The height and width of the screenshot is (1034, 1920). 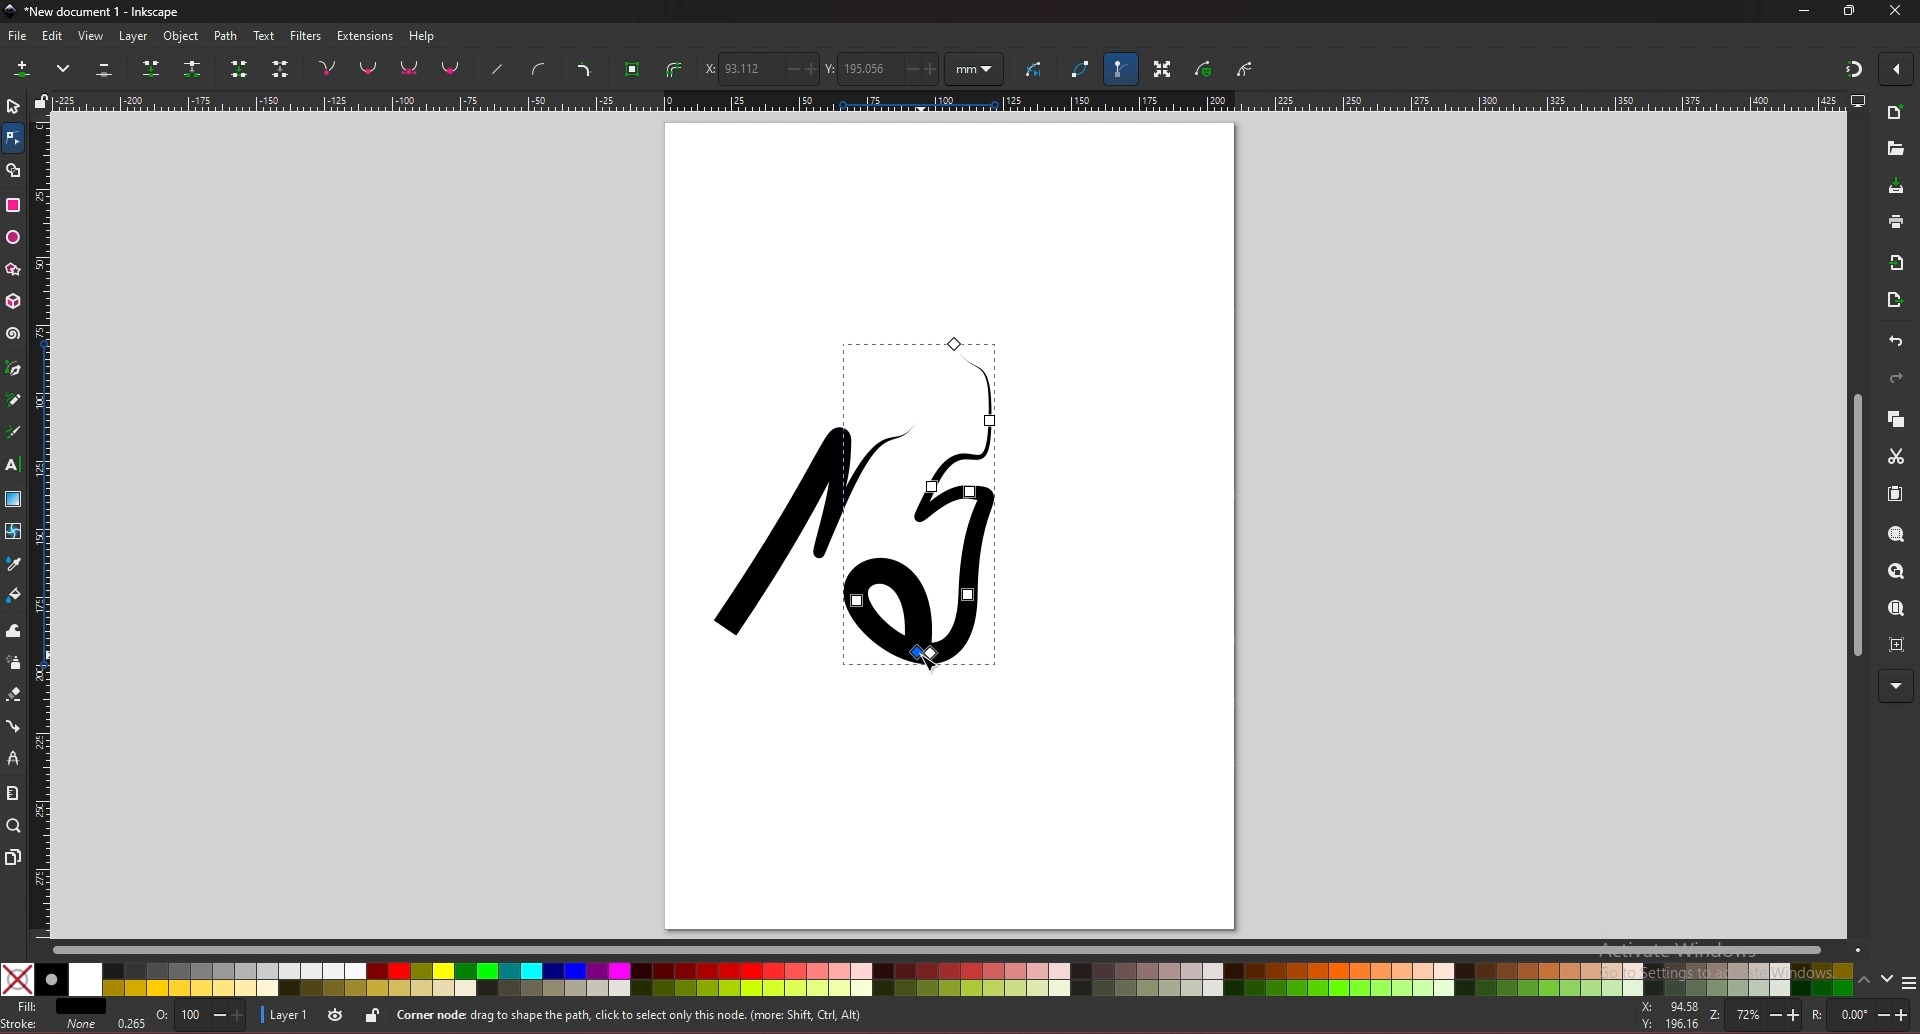 I want to click on connector, so click(x=14, y=726).